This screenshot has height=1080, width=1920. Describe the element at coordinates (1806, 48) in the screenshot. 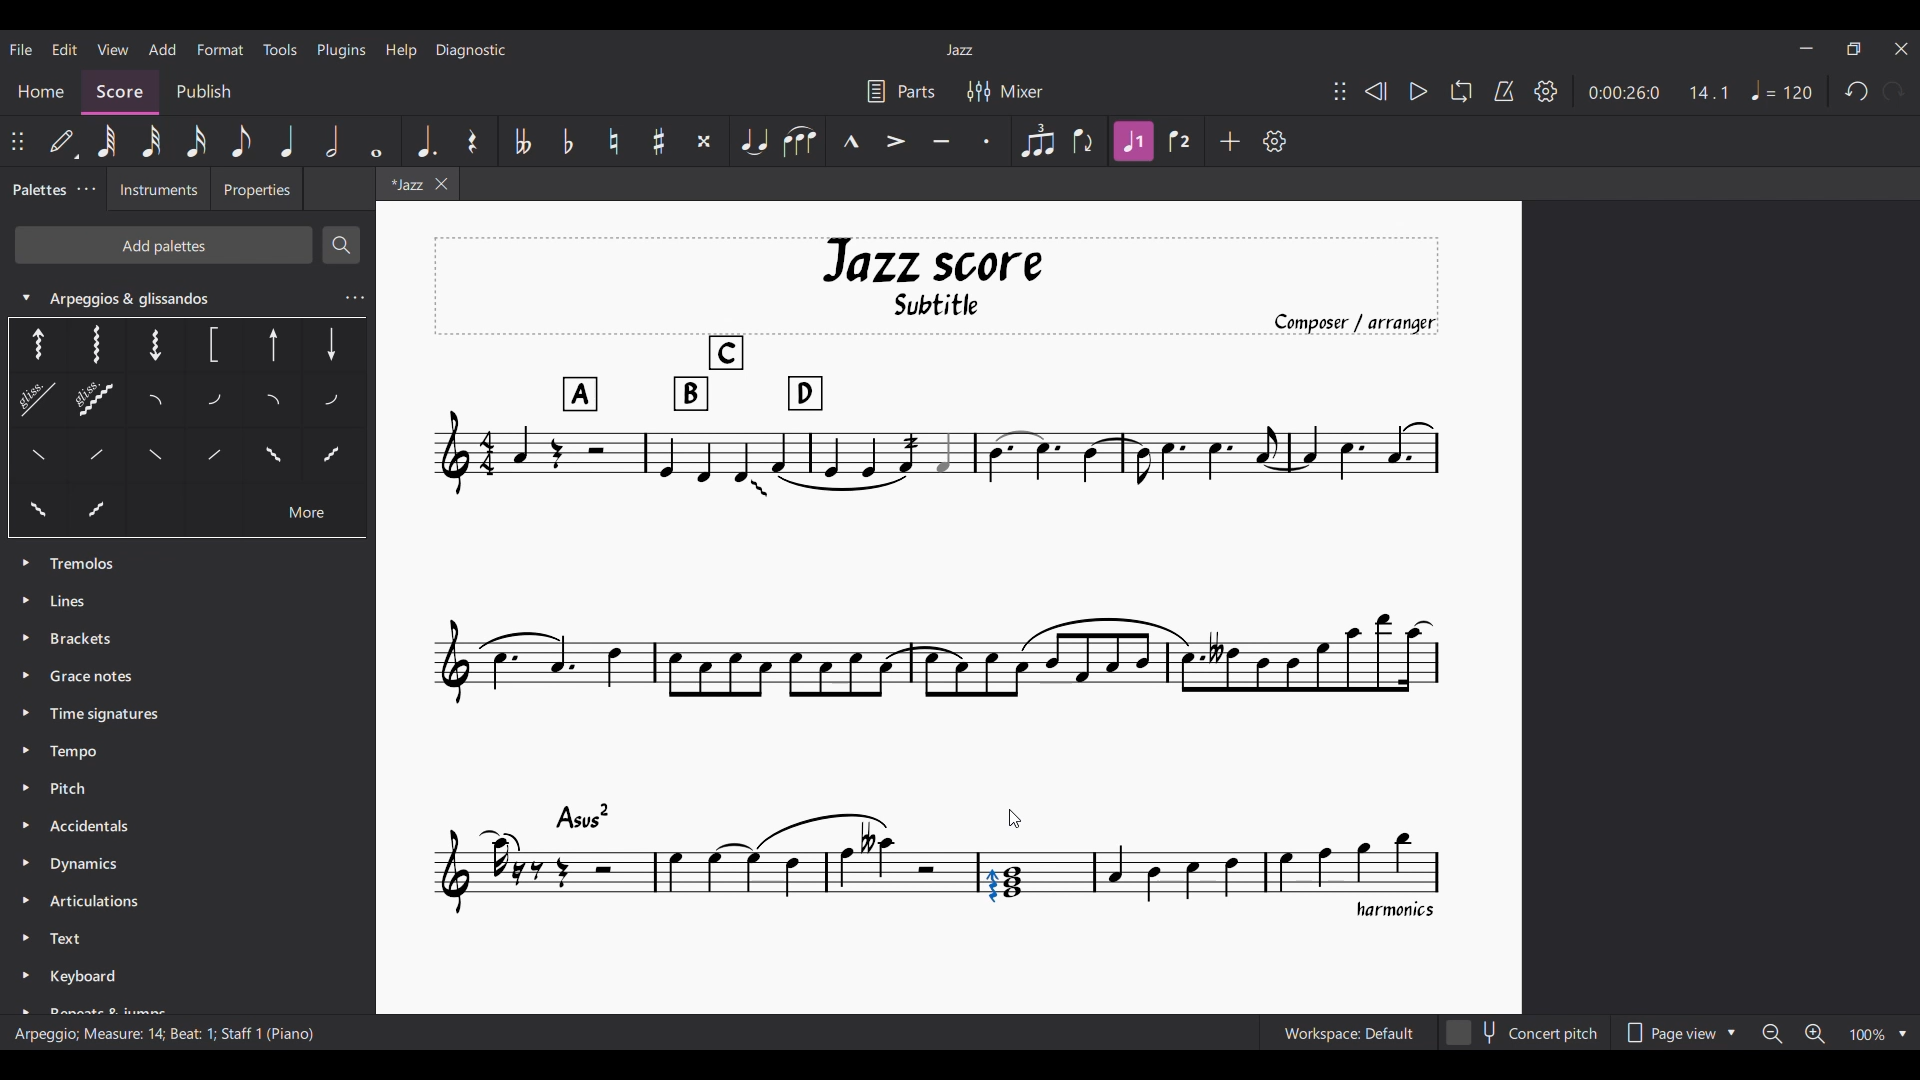

I see `Minimize` at that location.